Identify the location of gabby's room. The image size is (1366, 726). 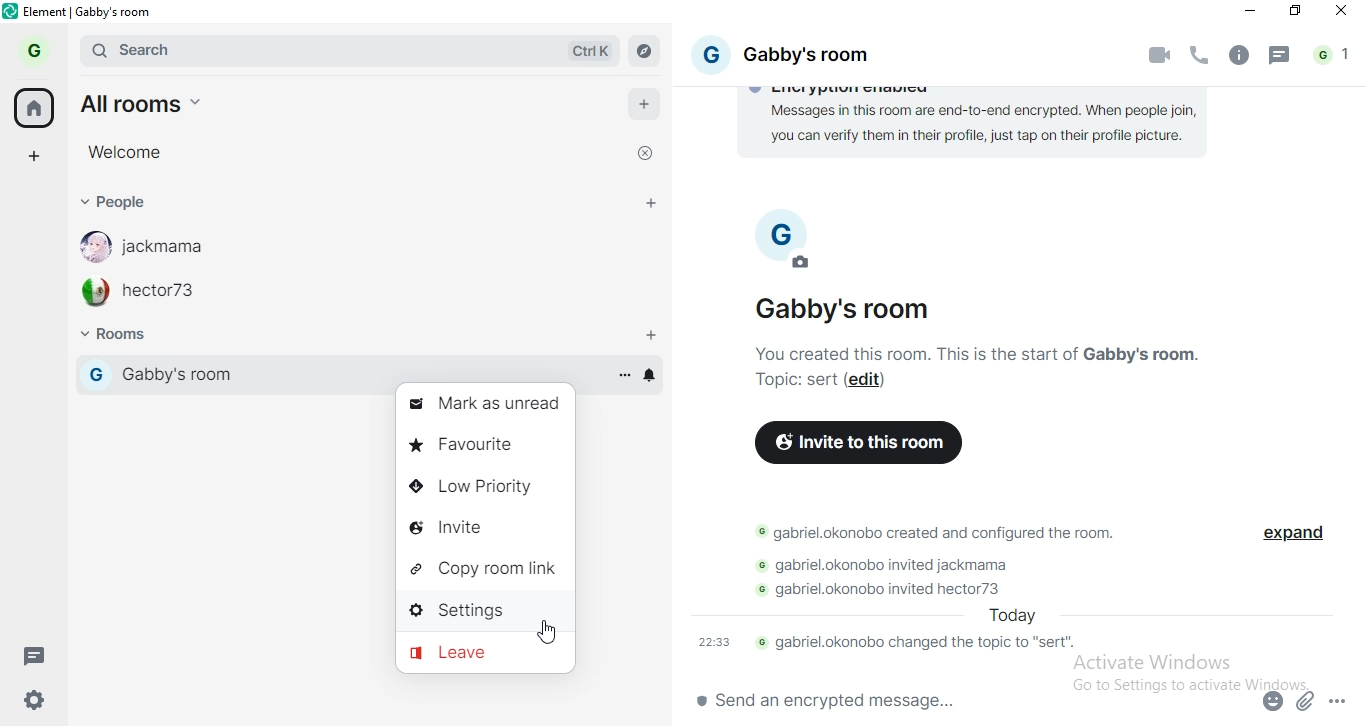
(828, 56).